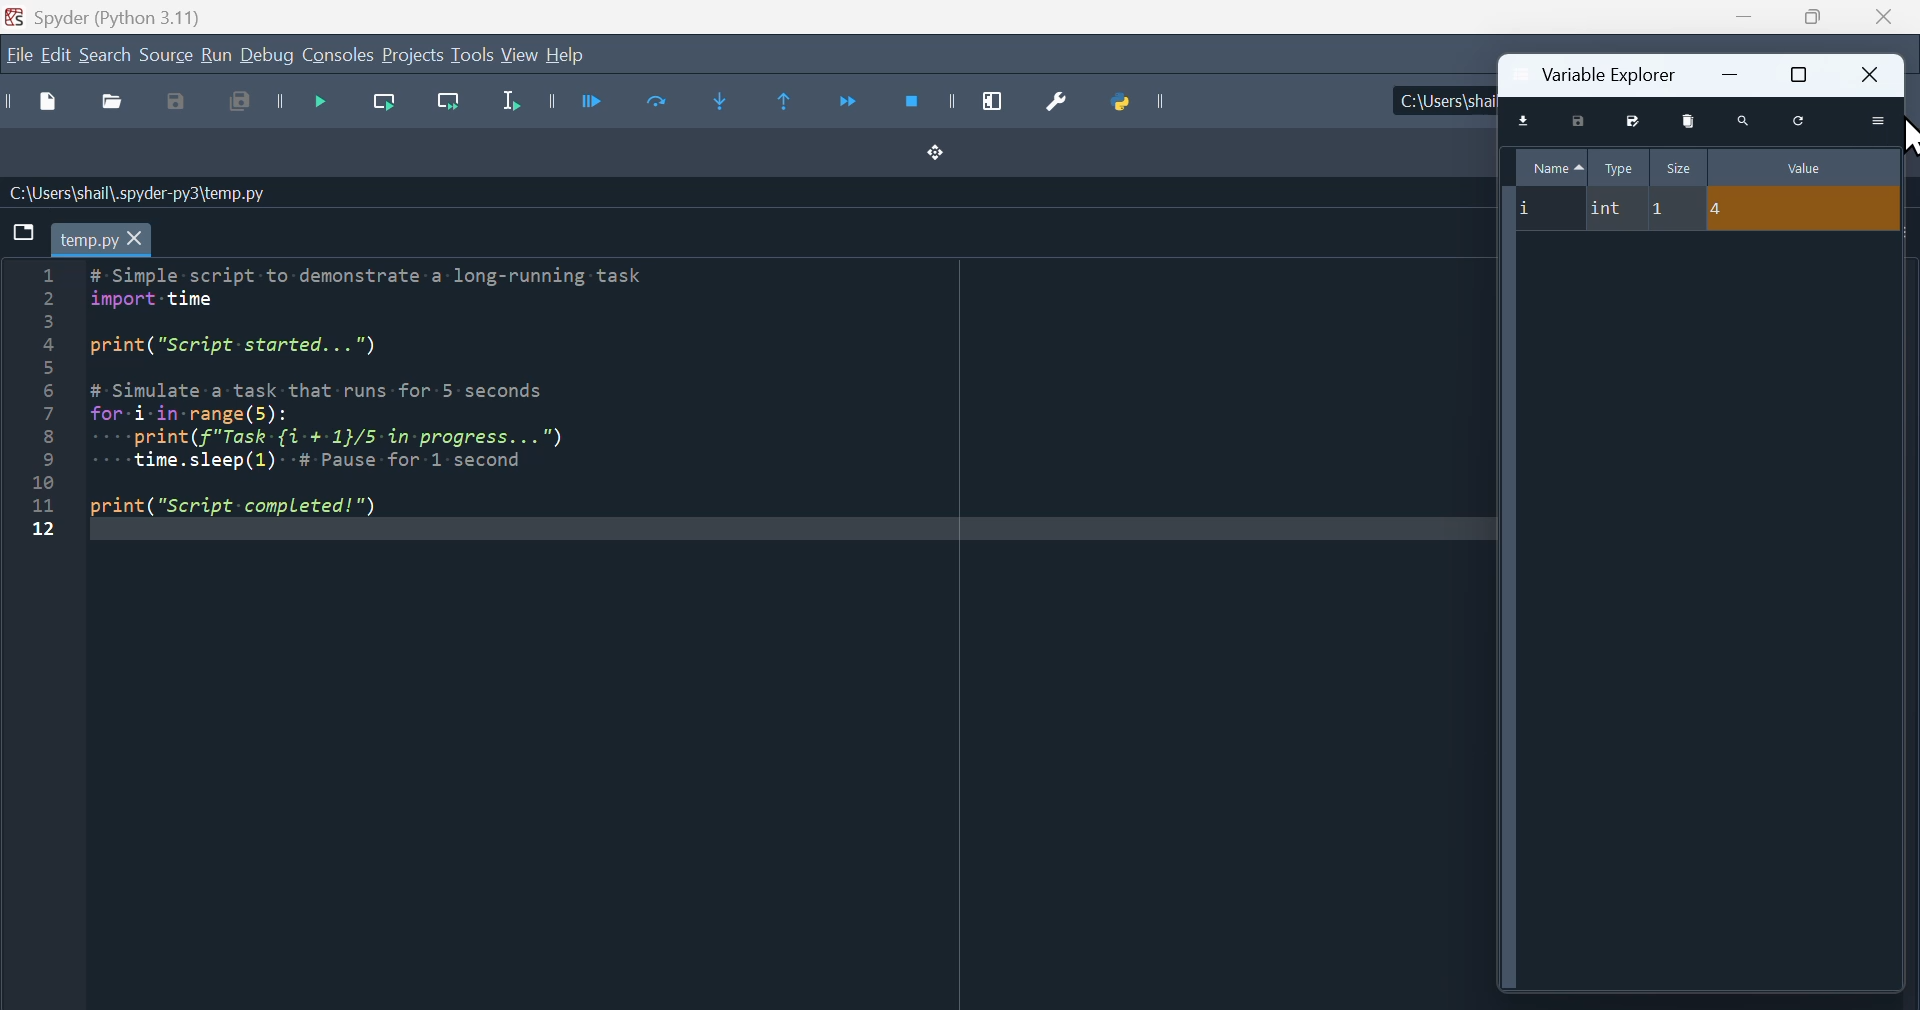  Describe the element at coordinates (338, 56) in the screenshot. I see `Consoles` at that location.